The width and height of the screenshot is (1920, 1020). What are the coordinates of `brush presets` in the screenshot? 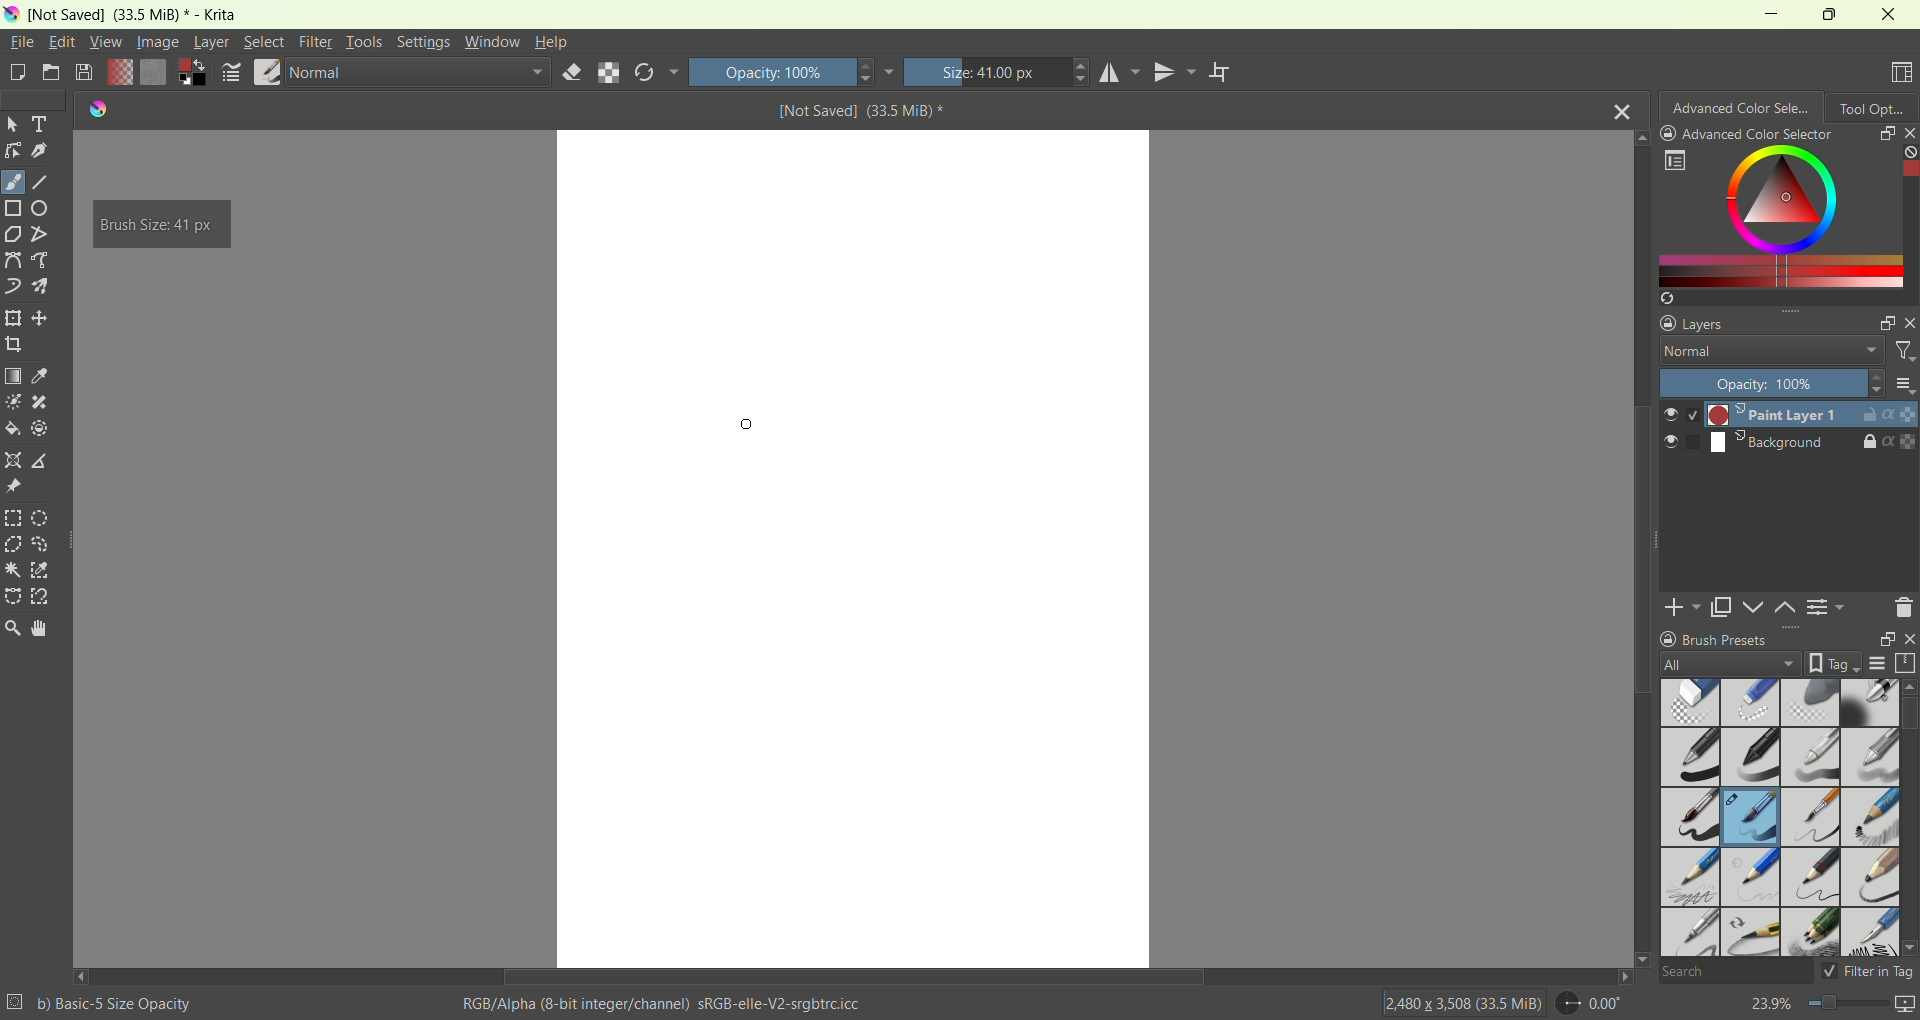 It's located at (1714, 639).